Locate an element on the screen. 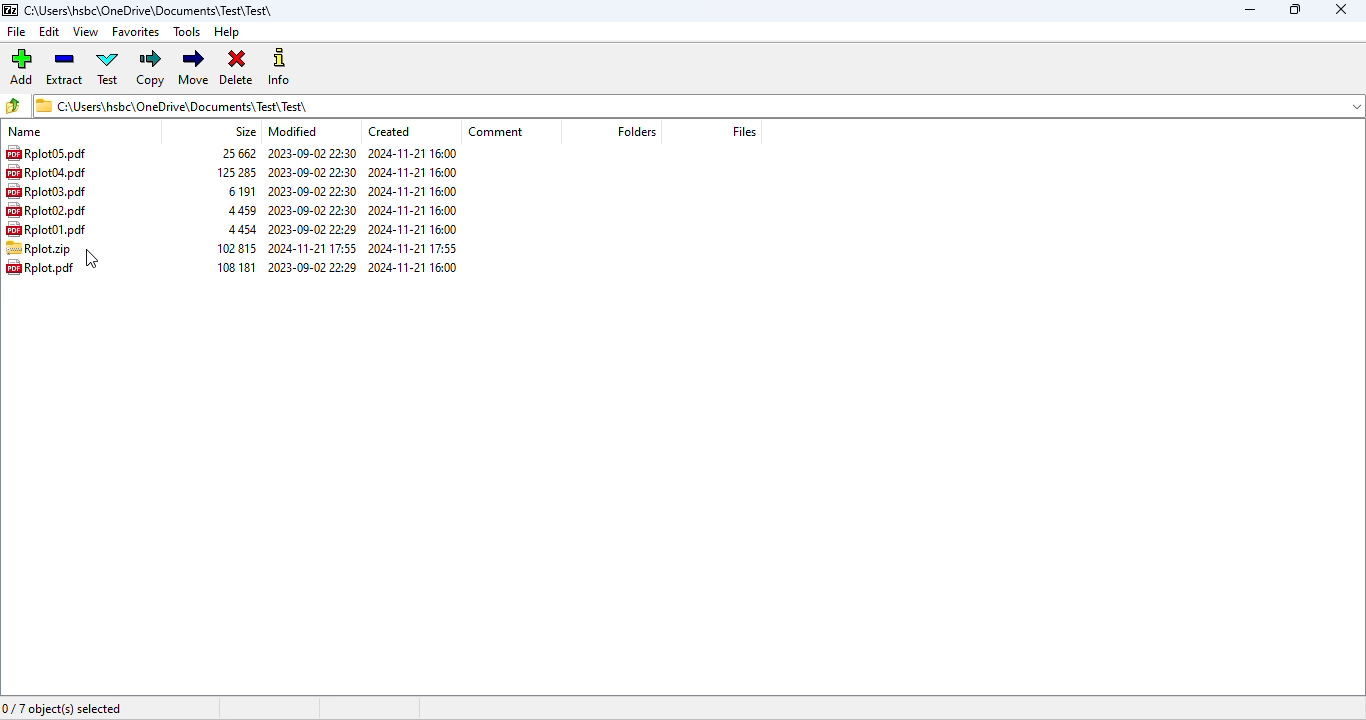 The width and height of the screenshot is (1366, 720). 125 285 is located at coordinates (233, 172).